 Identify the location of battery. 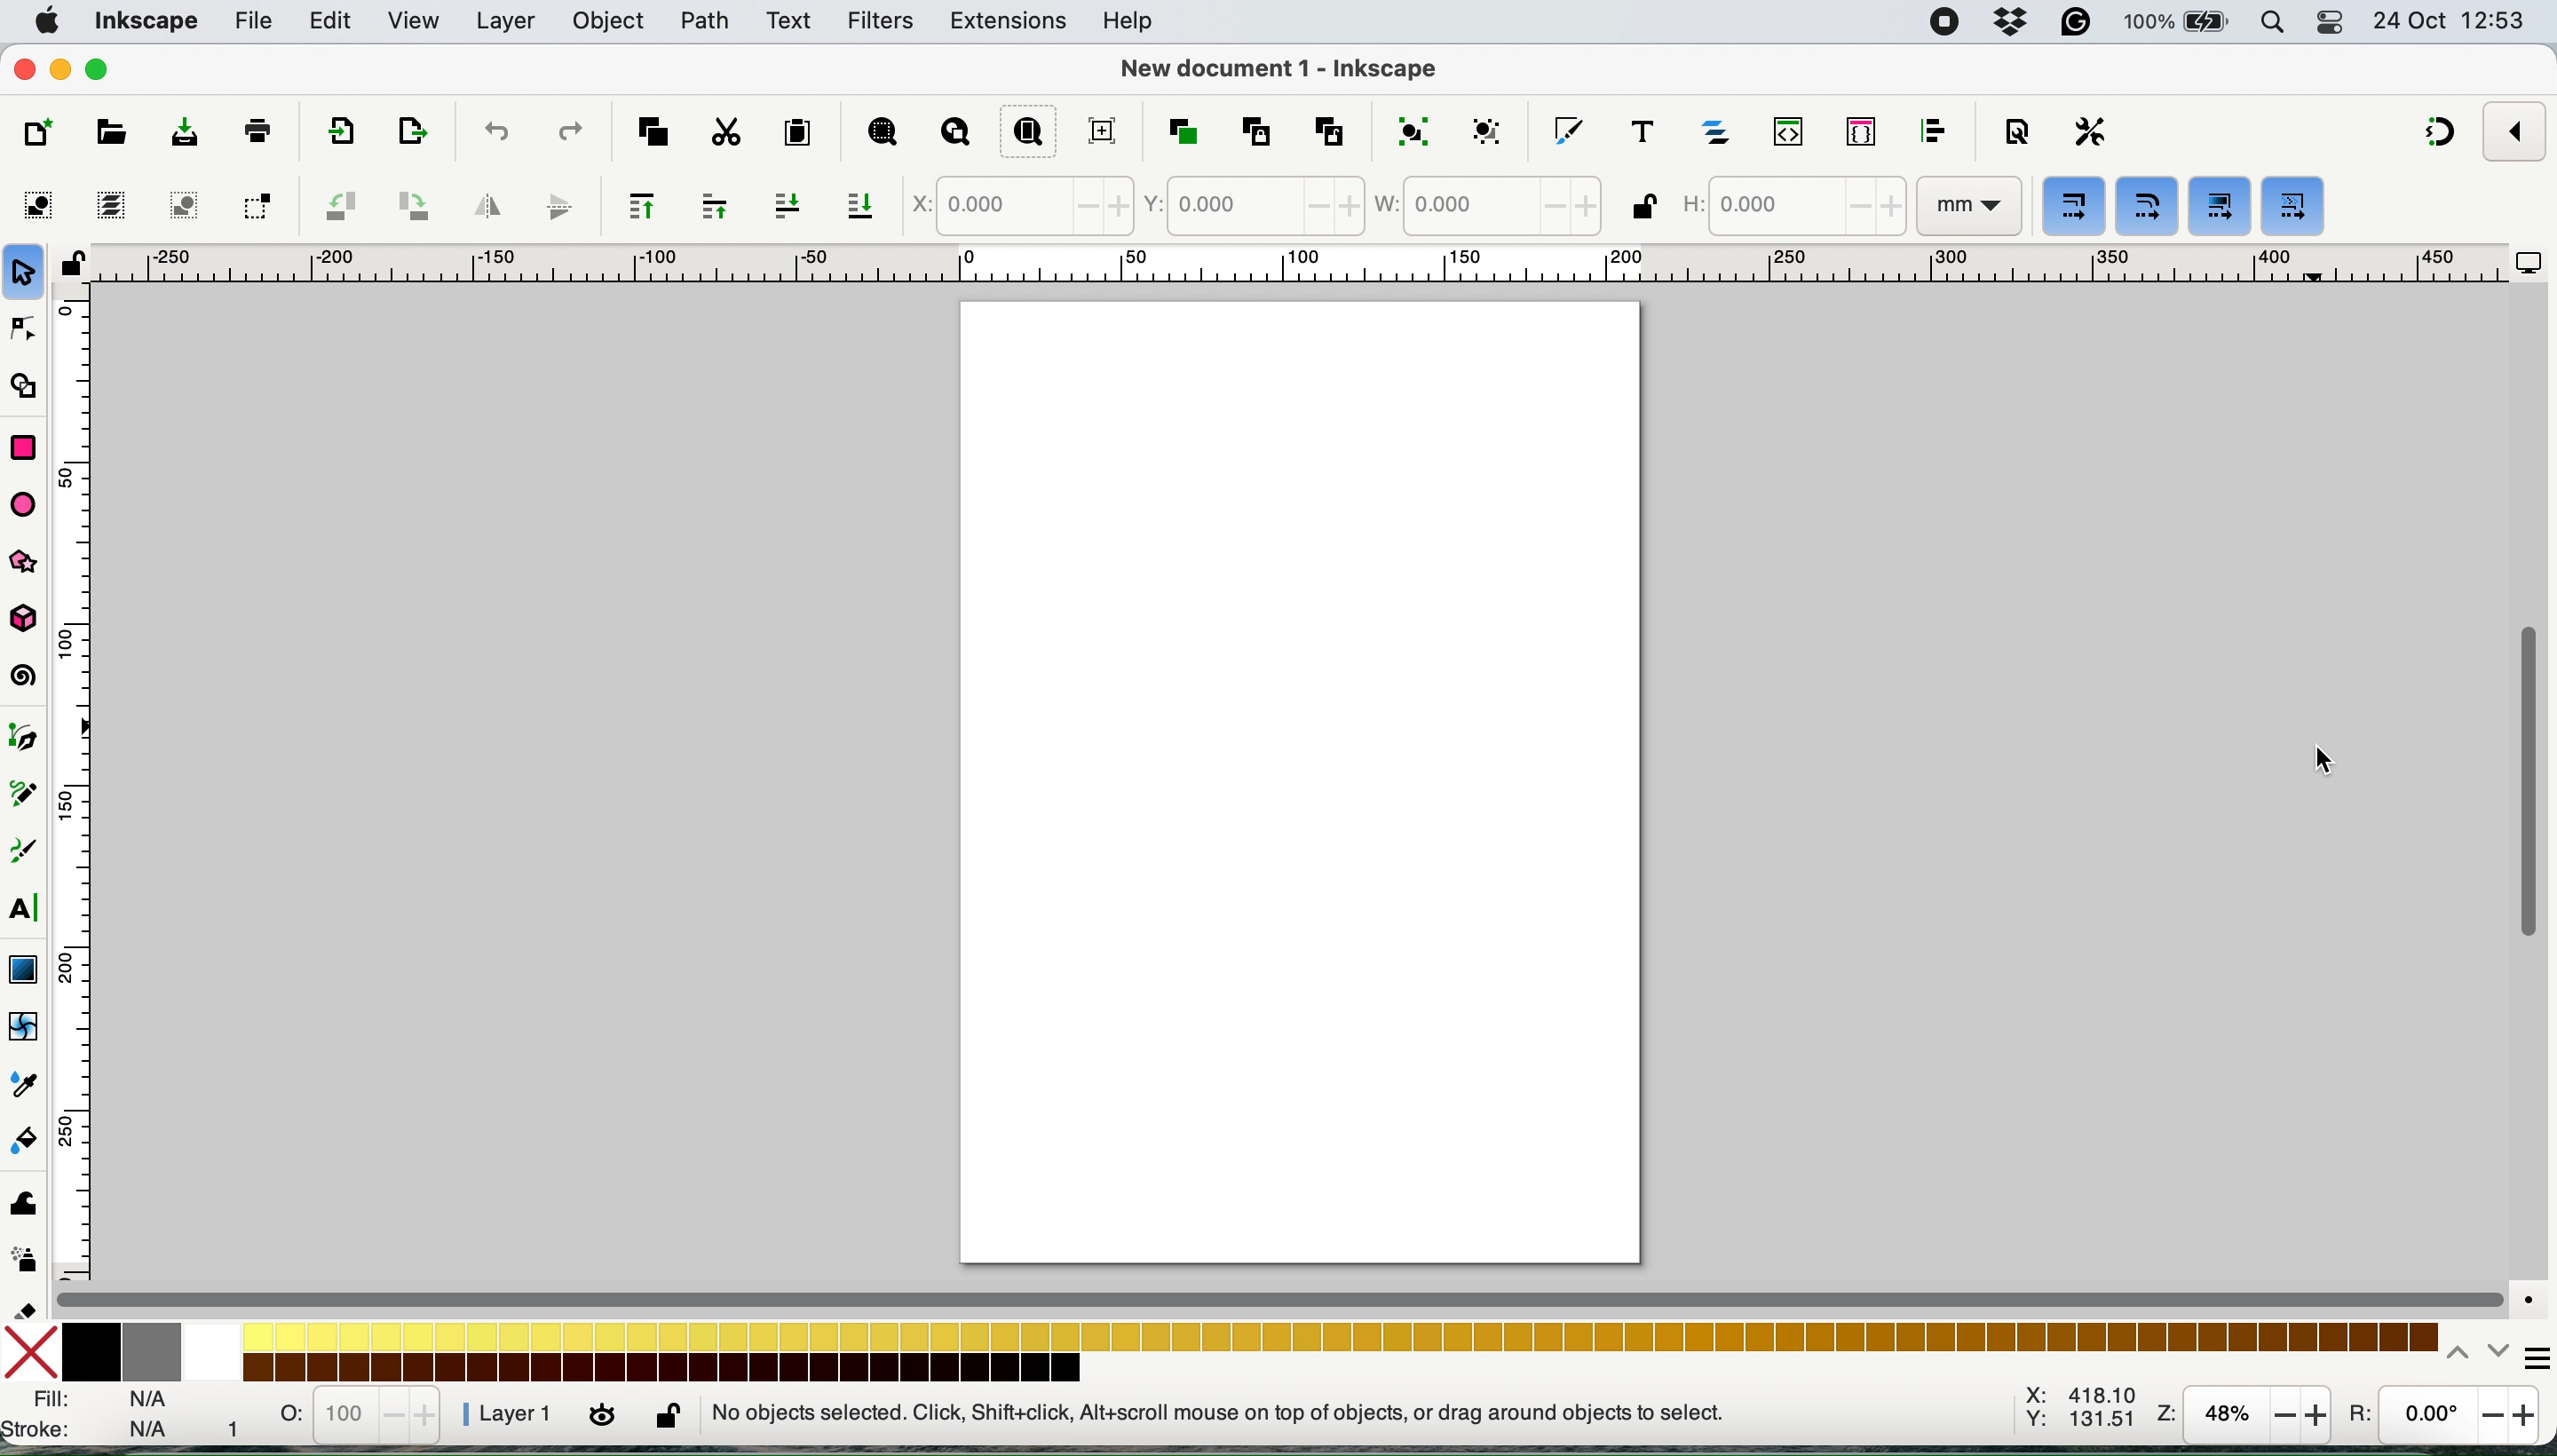
(2174, 21).